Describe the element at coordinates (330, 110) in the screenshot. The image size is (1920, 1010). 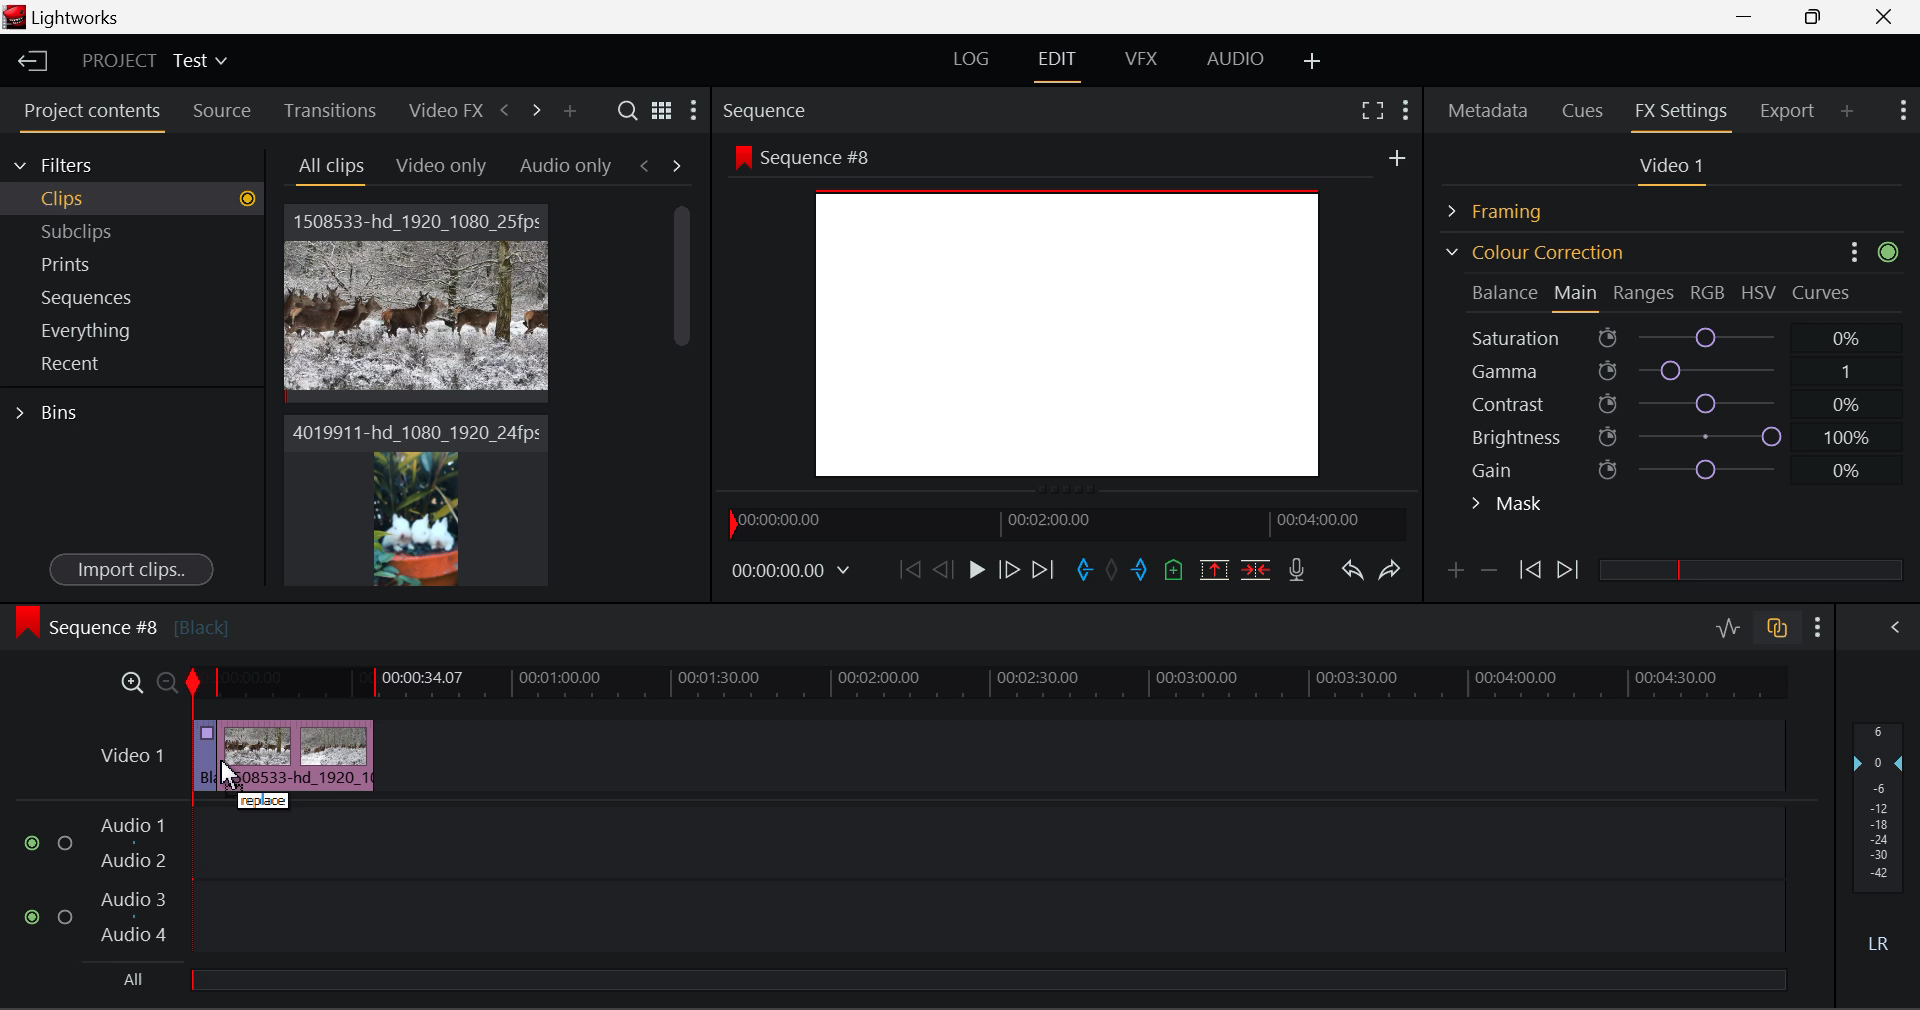
I see `Transitions` at that location.